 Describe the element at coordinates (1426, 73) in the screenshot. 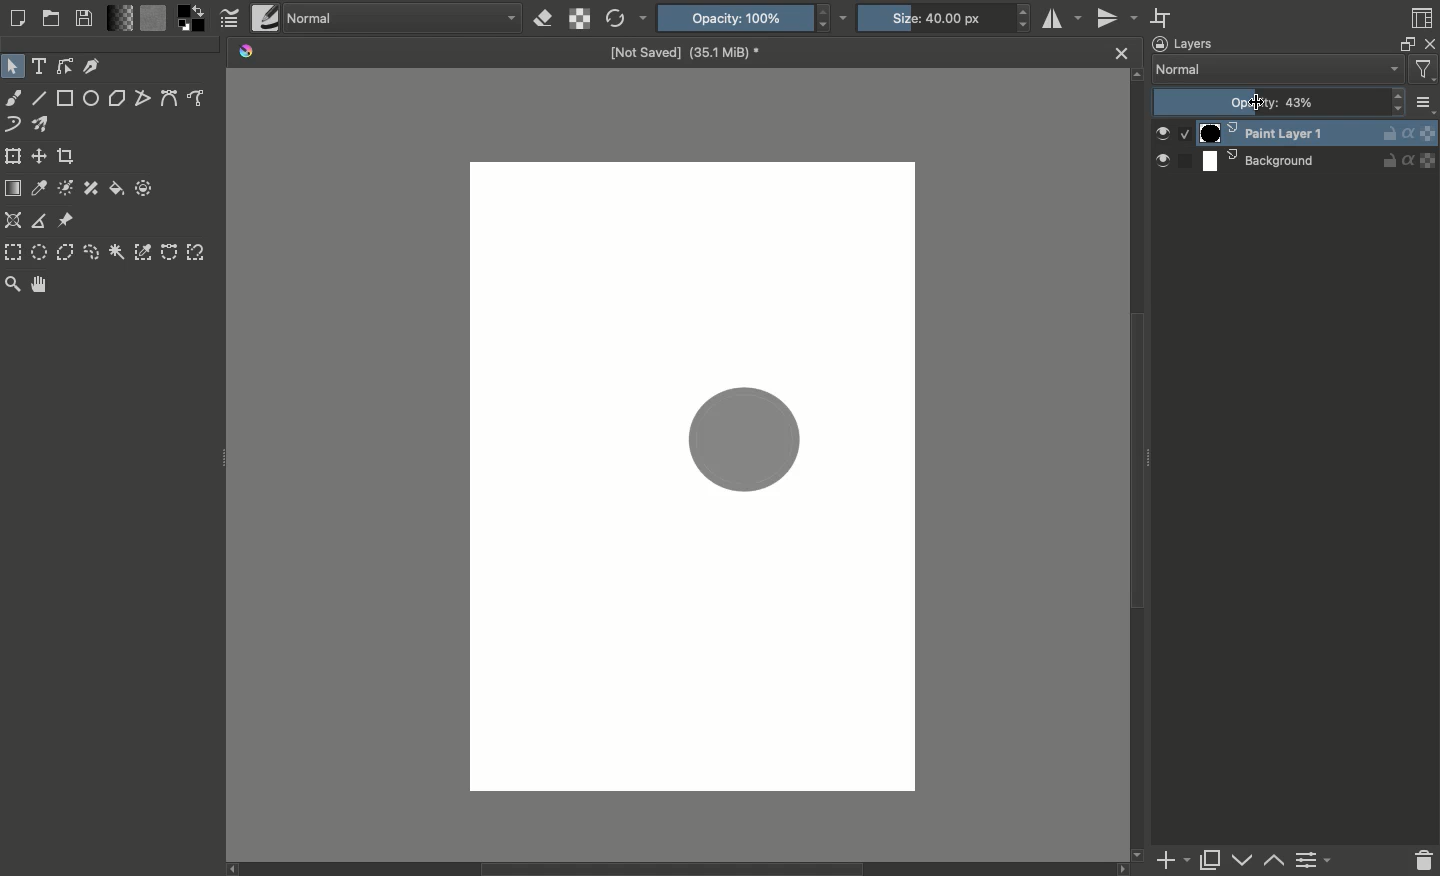

I see `Sorting and filtering` at that location.